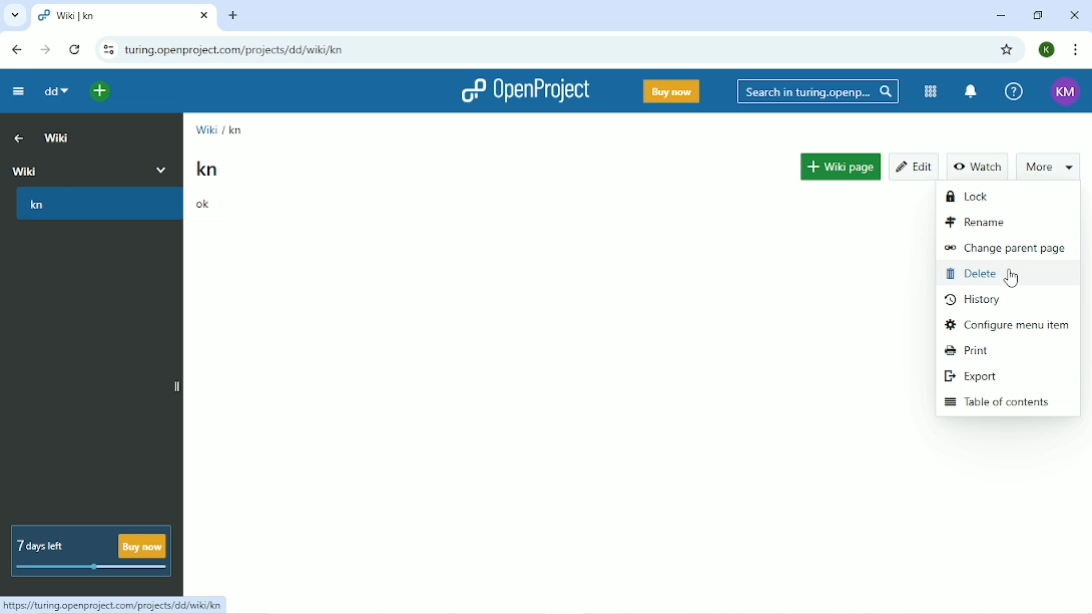 Image resolution: width=1092 pixels, height=614 pixels. I want to click on Table of contents, so click(997, 403).